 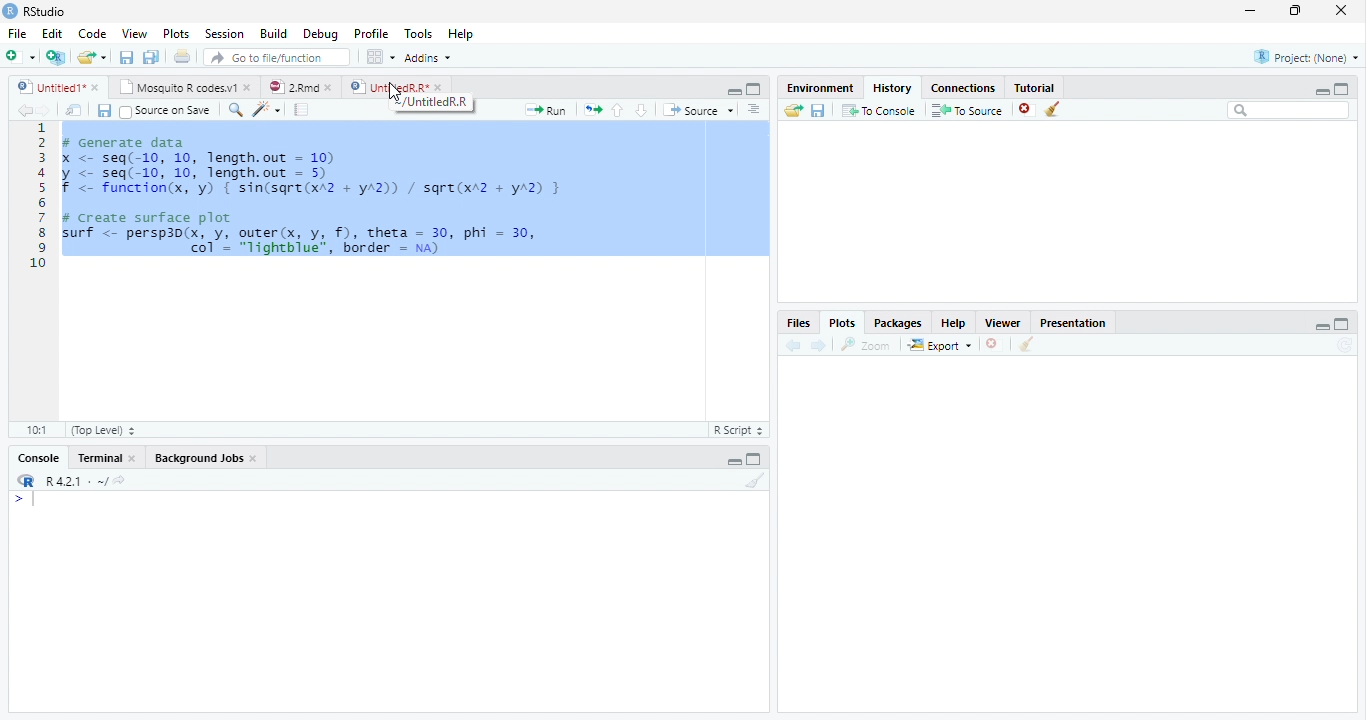 I want to click on minimize, so click(x=1250, y=10).